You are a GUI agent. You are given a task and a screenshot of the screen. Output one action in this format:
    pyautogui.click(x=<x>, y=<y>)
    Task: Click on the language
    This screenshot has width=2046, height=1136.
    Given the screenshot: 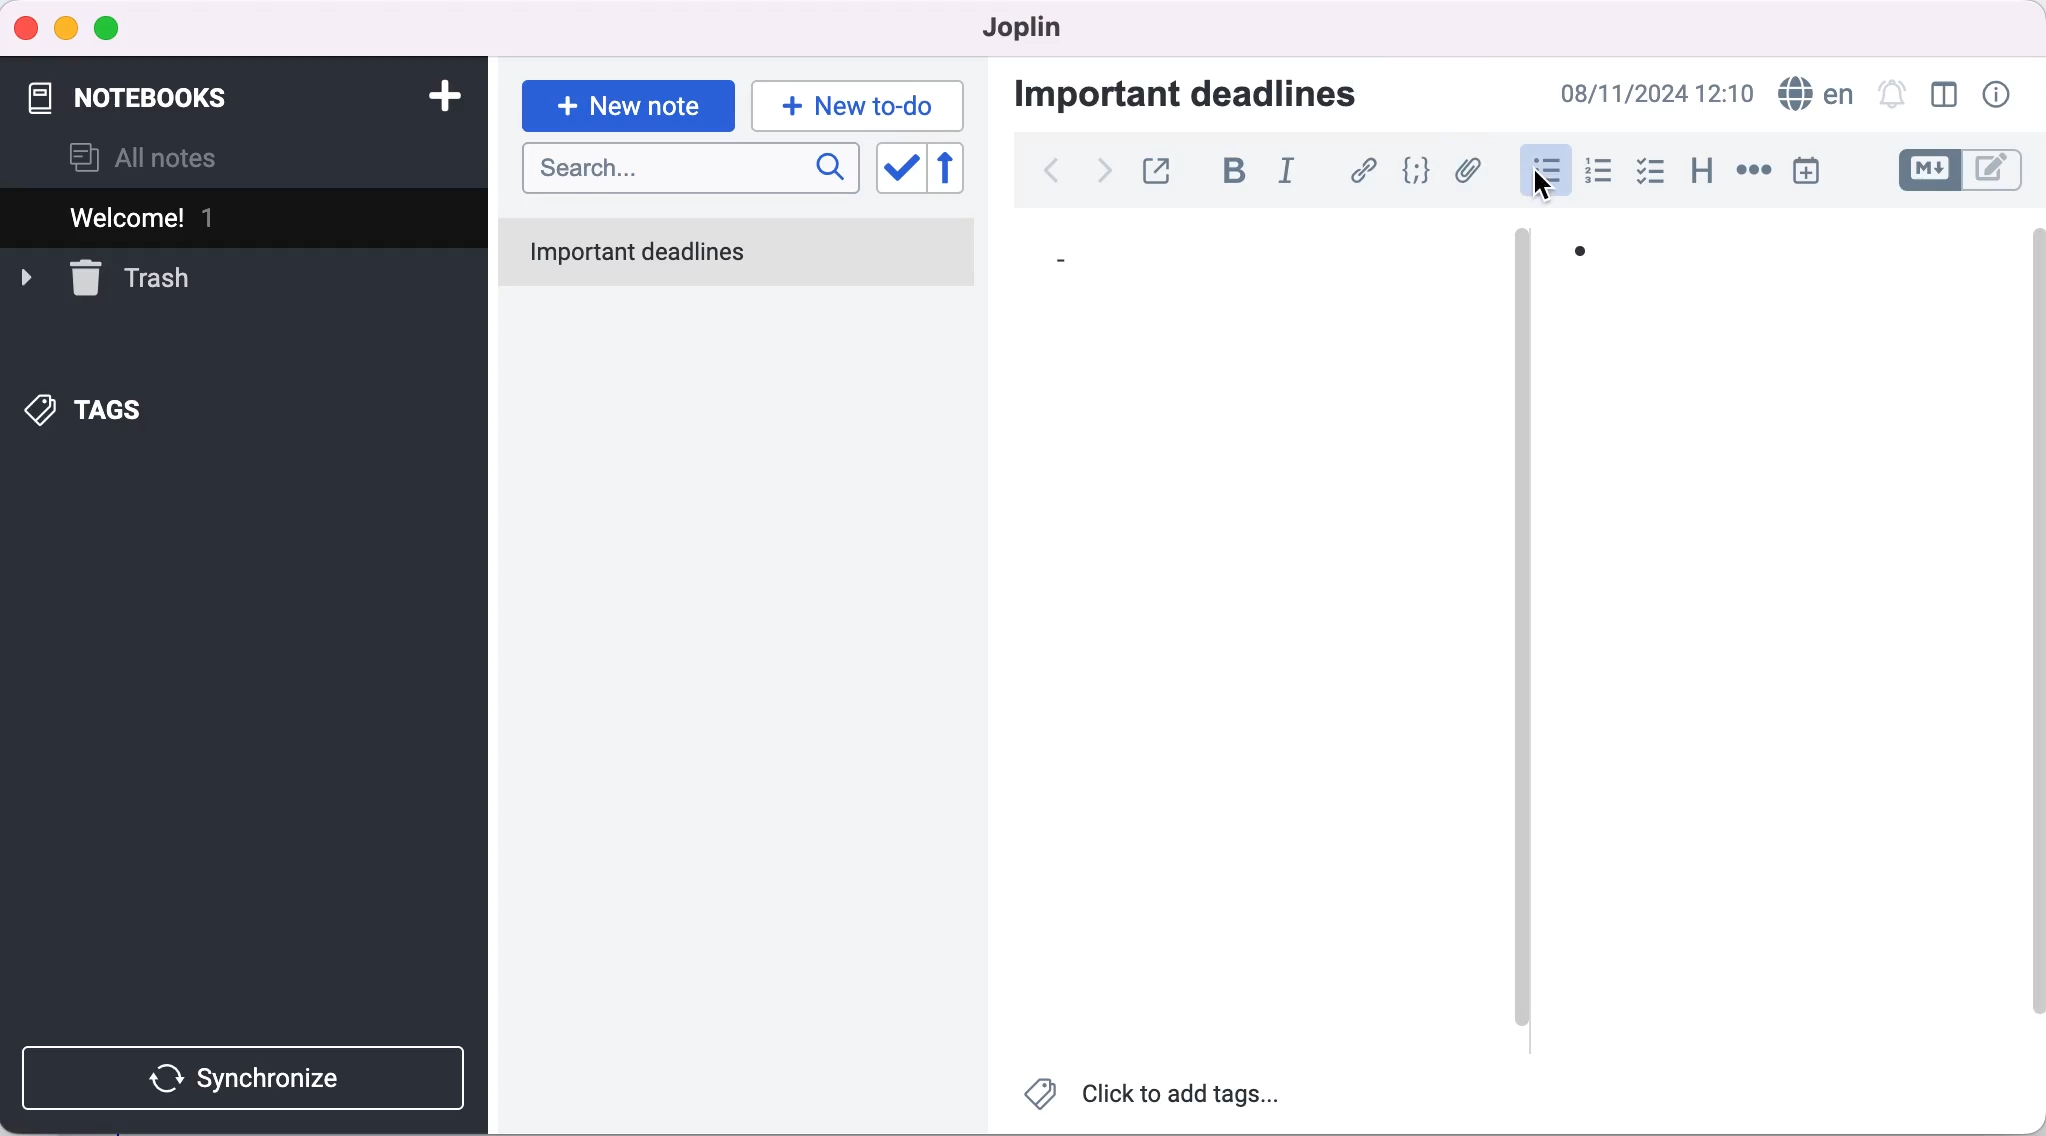 What is the action you would take?
    pyautogui.click(x=1812, y=96)
    